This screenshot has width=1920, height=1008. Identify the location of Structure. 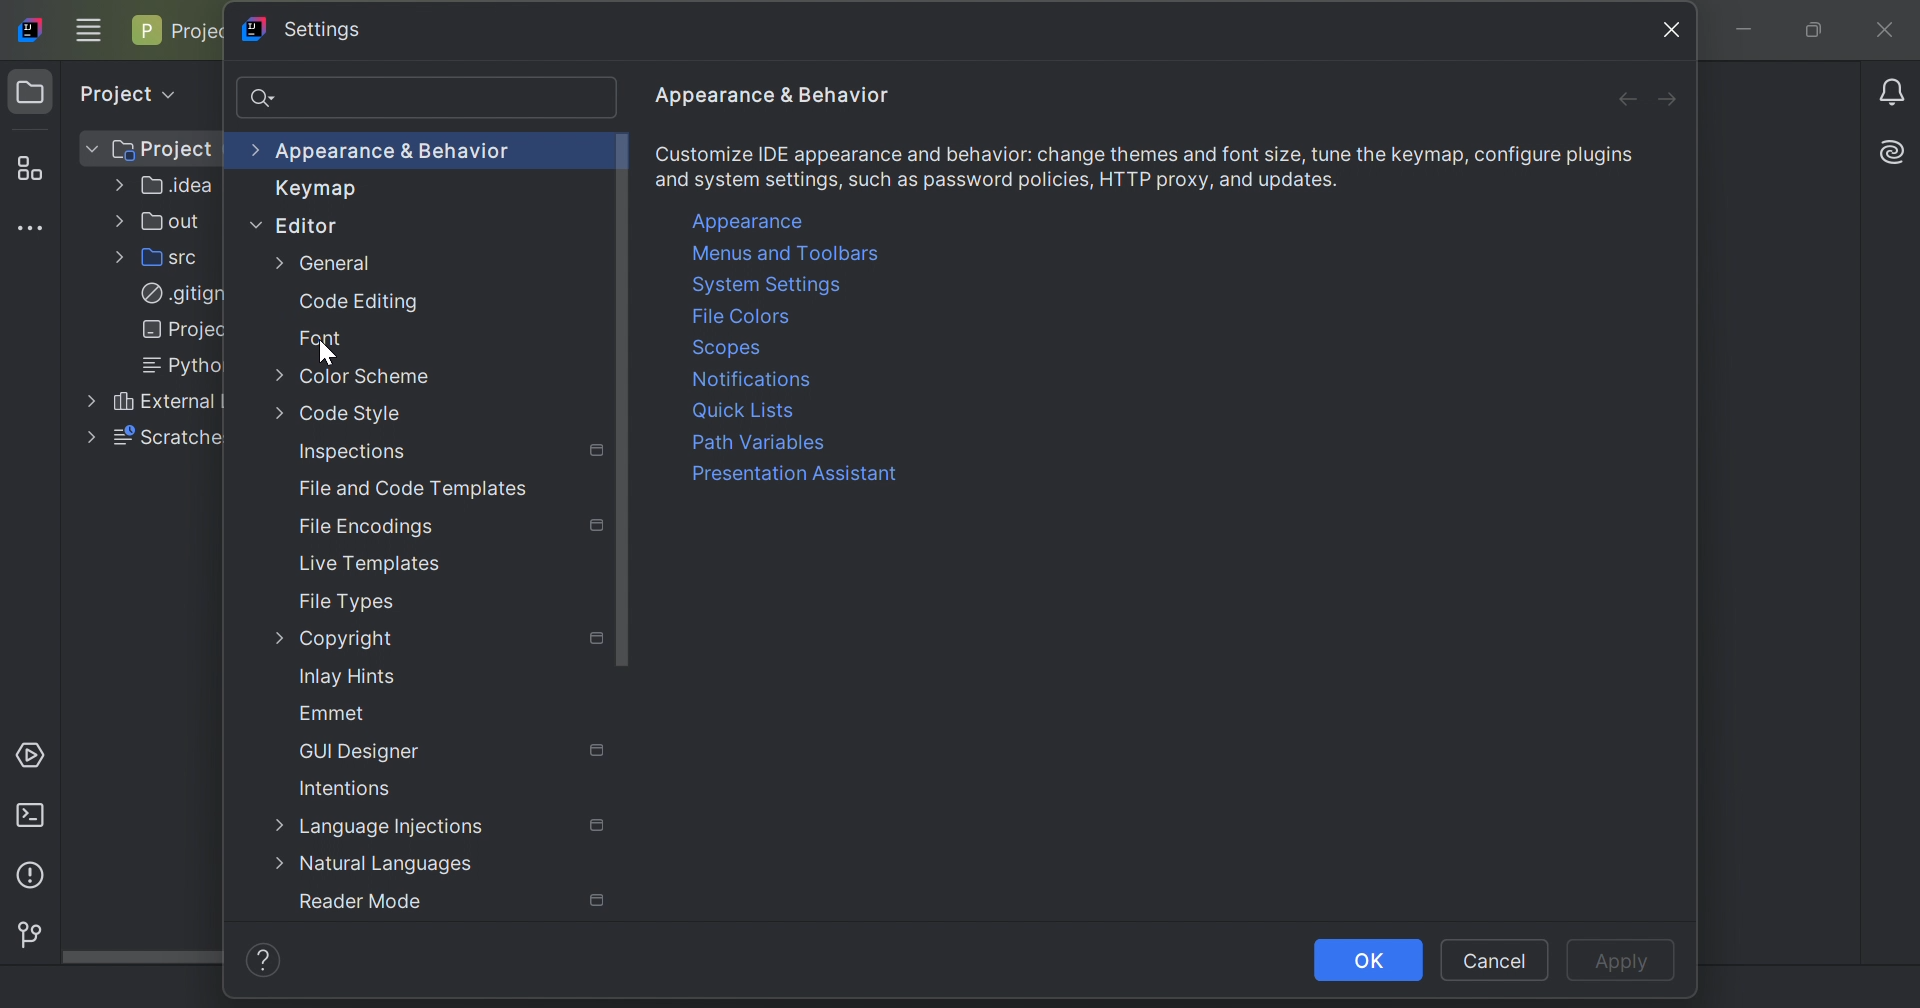
(30, 170).